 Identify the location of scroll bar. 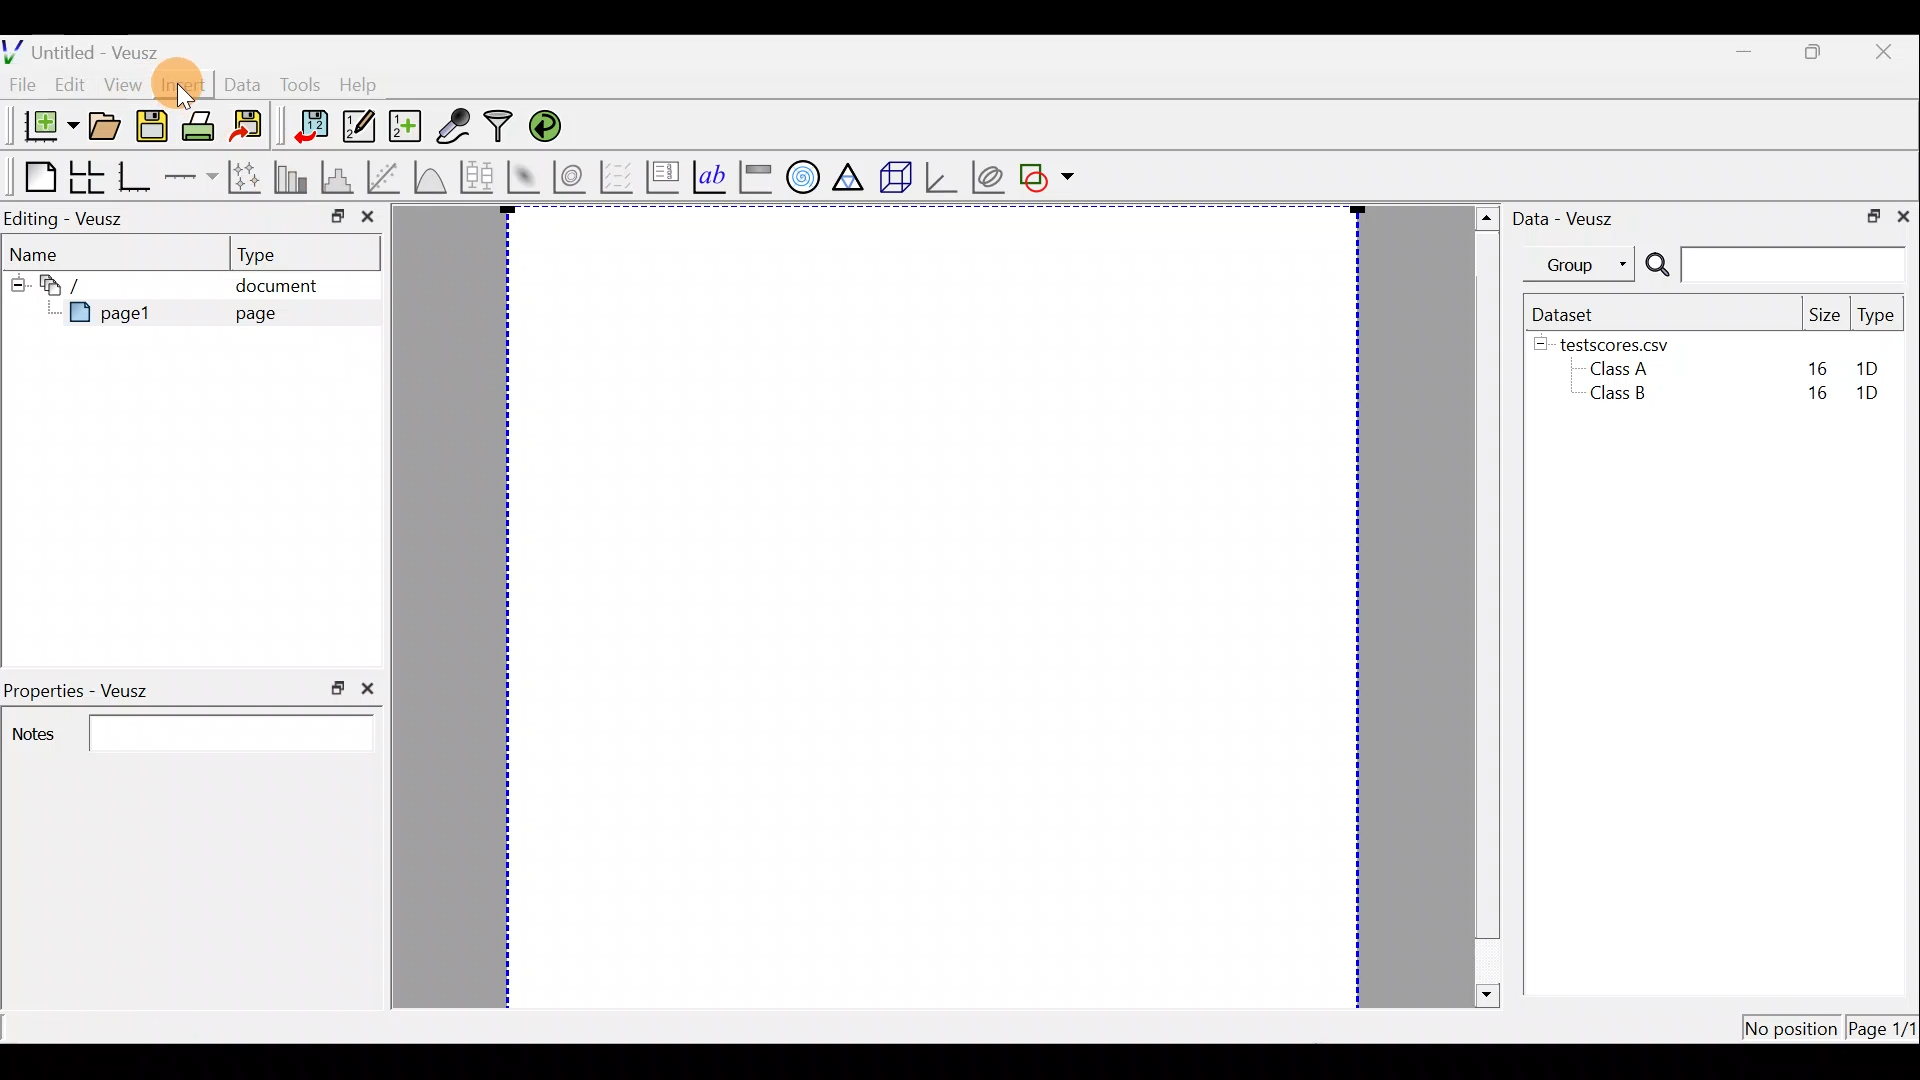
(1483, 607).